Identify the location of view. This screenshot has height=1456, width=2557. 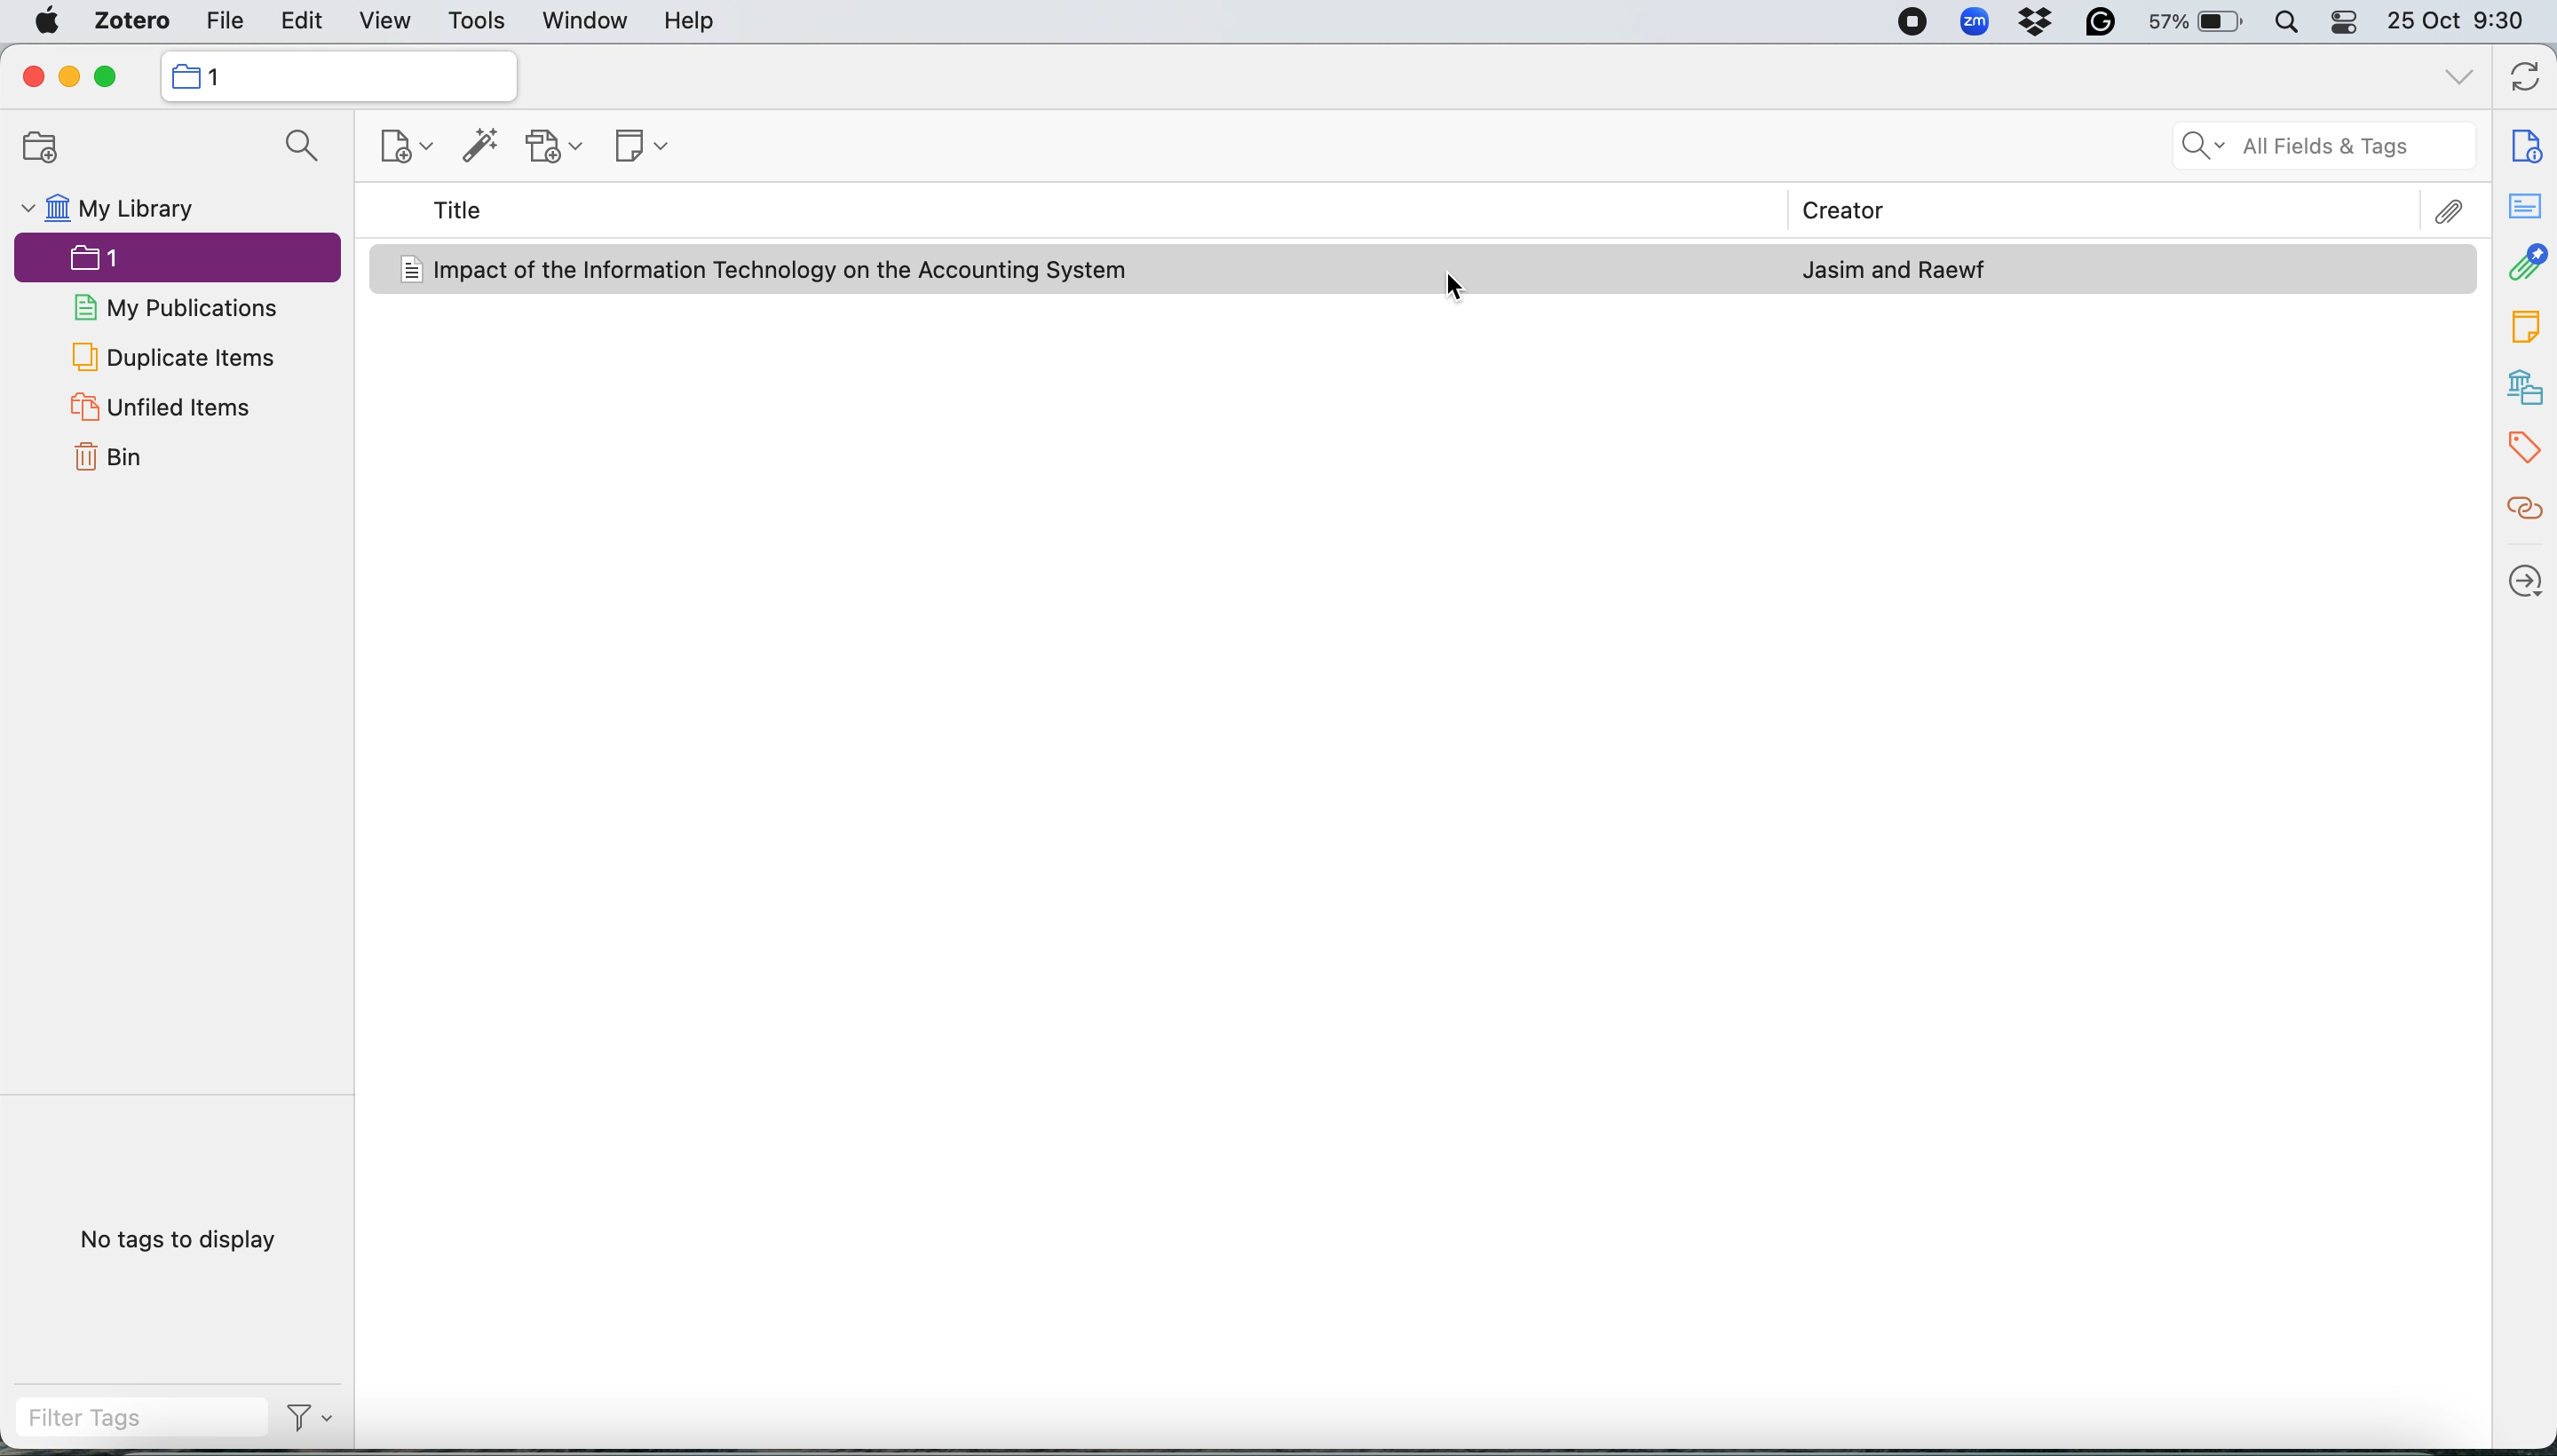
(383, 20).